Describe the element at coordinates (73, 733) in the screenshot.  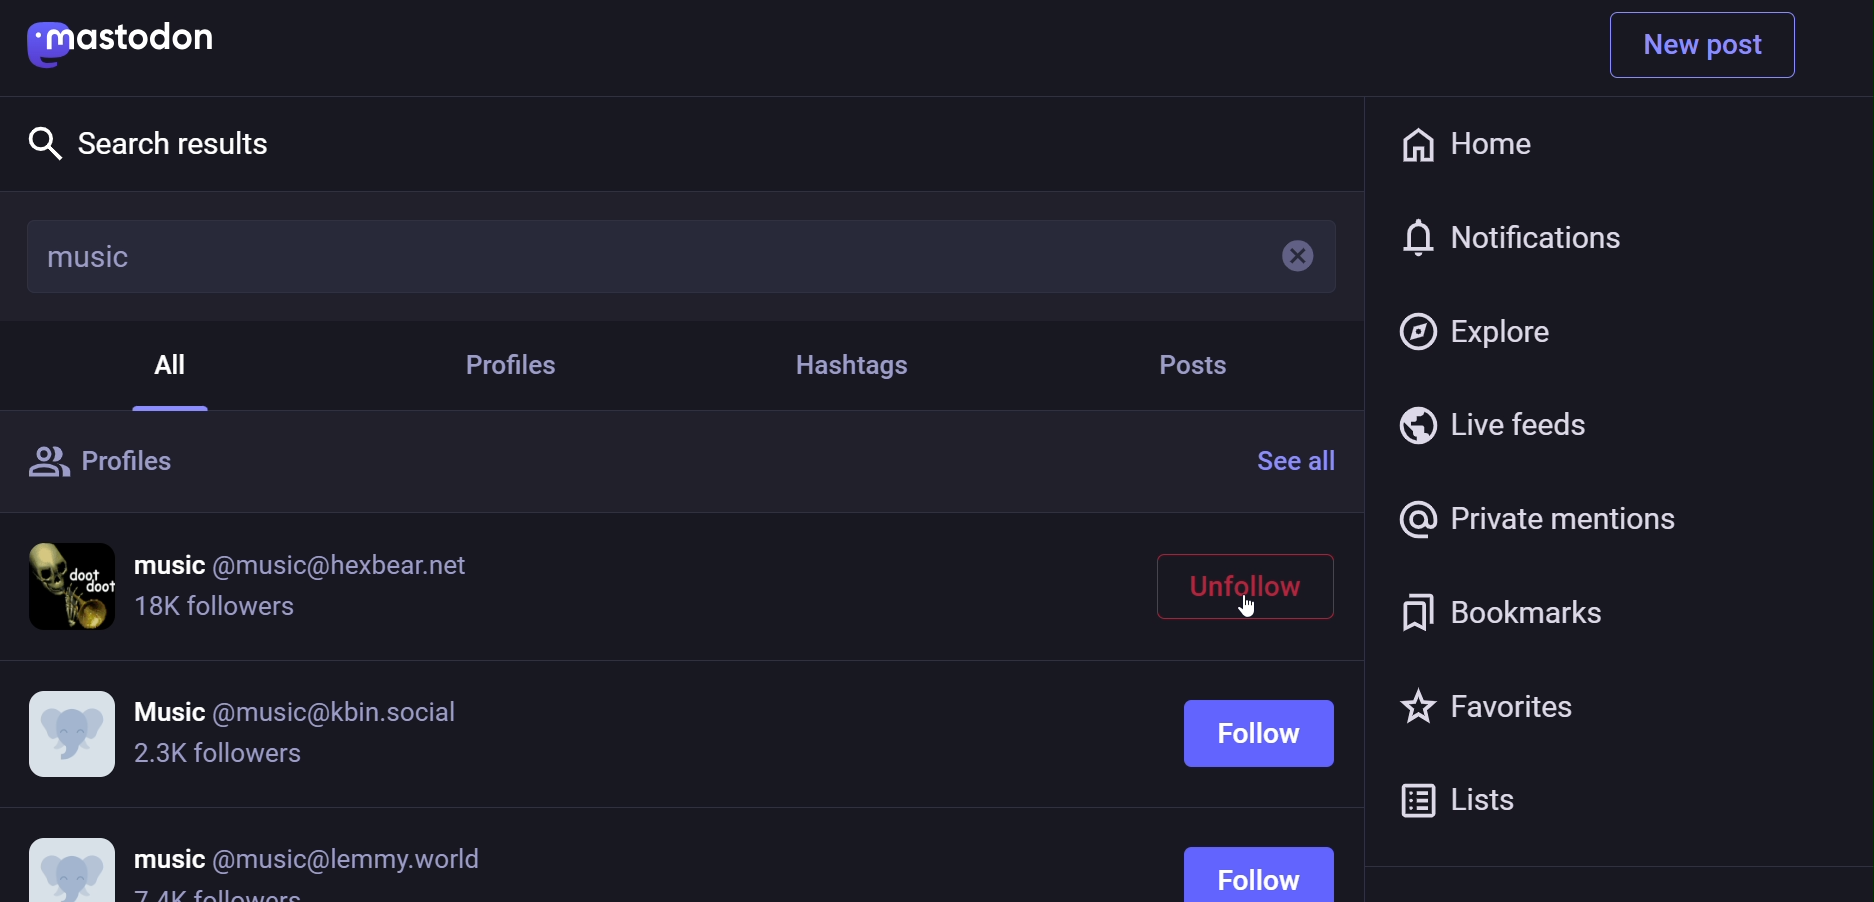
I see `display picture` at that location.